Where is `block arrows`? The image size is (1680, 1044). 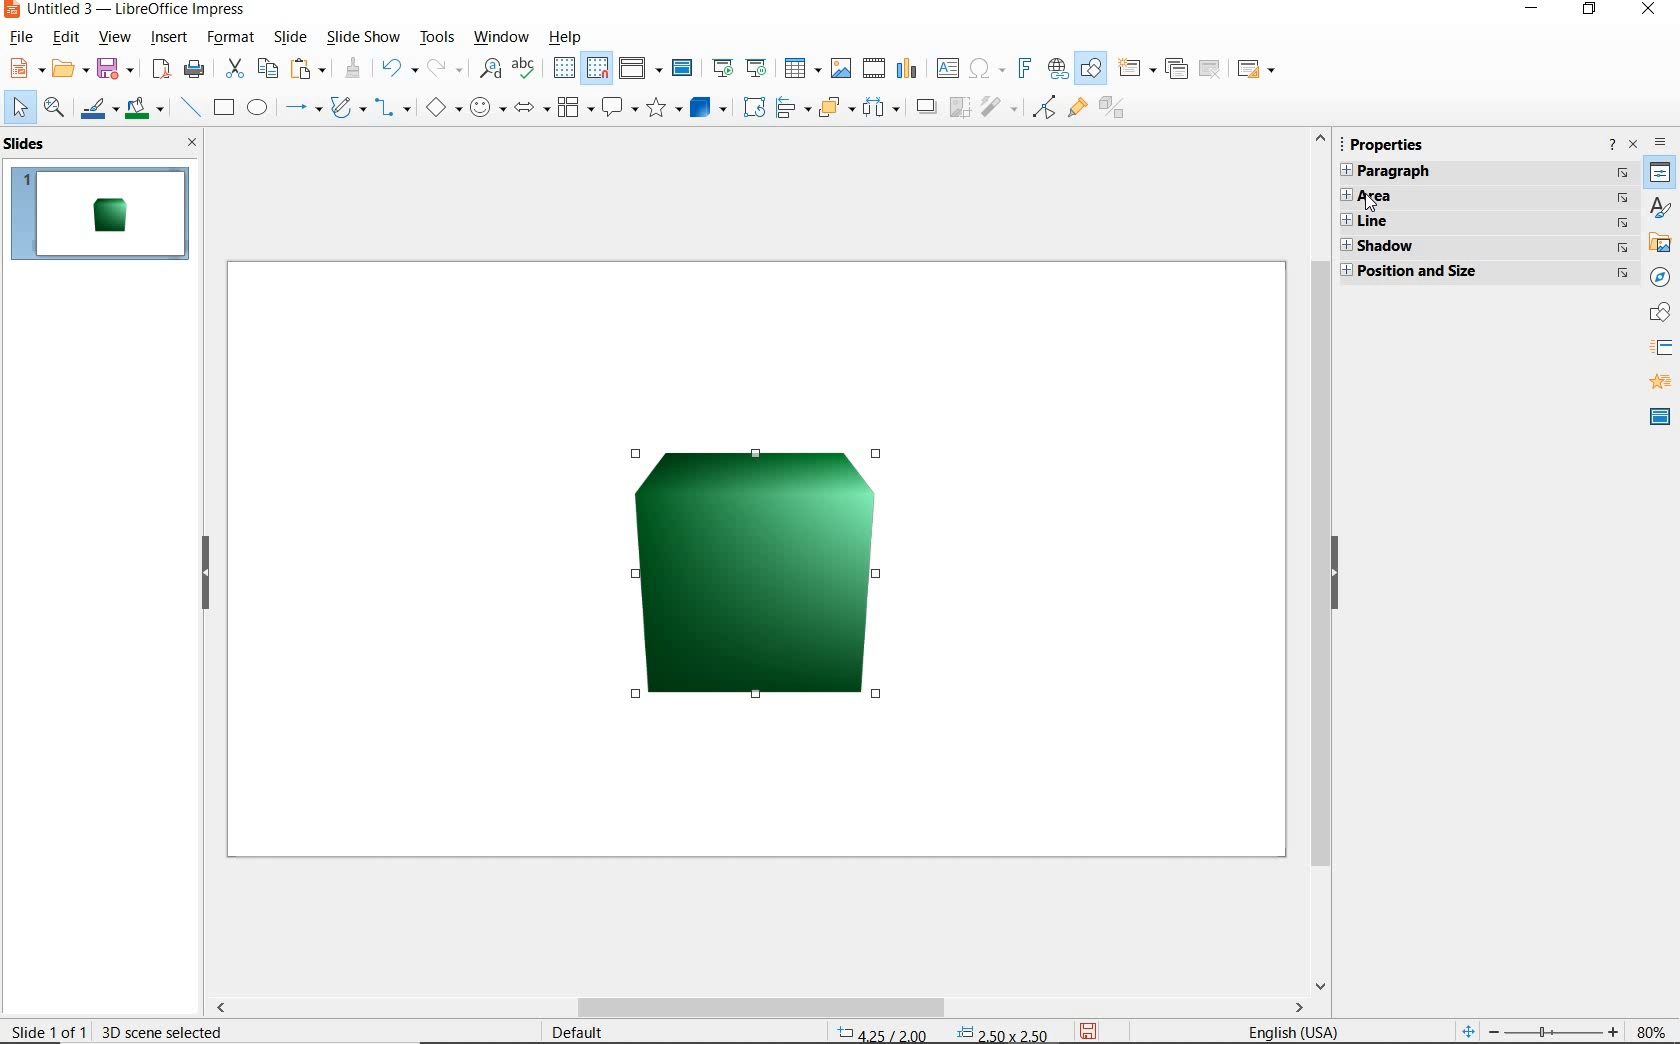
block arrows is located at coordinates (532, 107).